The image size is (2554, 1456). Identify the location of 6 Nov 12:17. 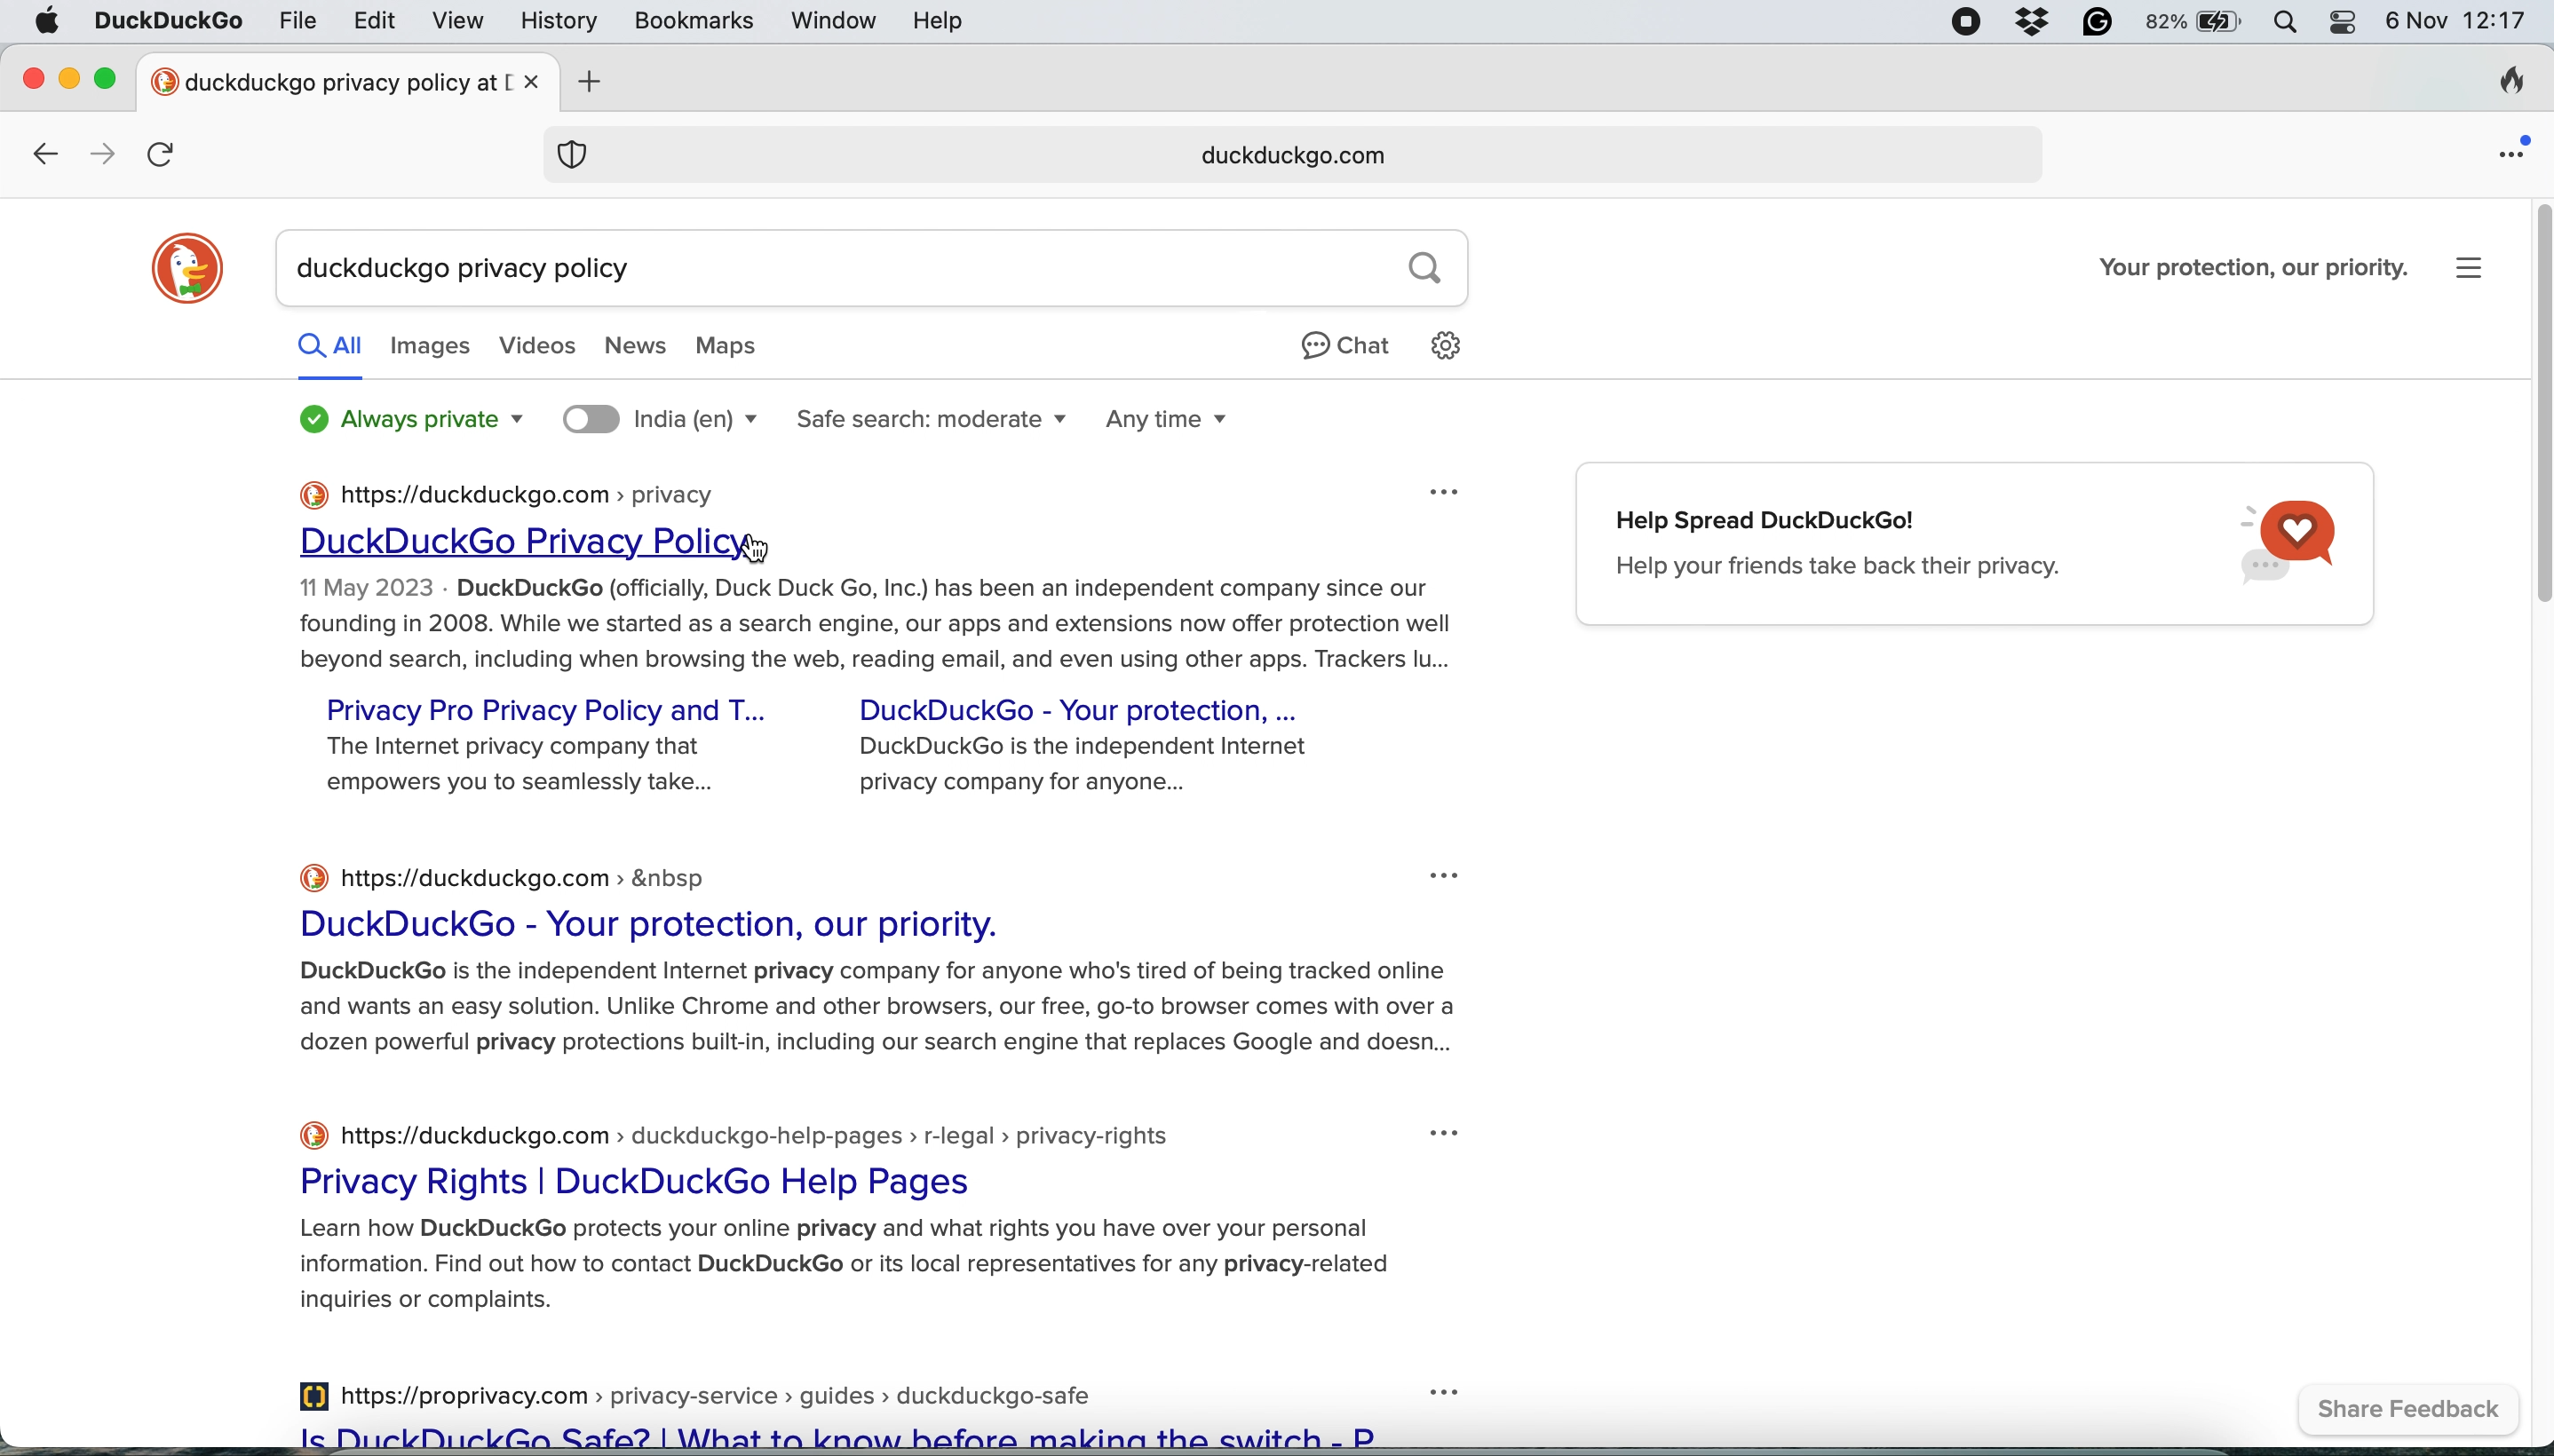
(2458, 25).